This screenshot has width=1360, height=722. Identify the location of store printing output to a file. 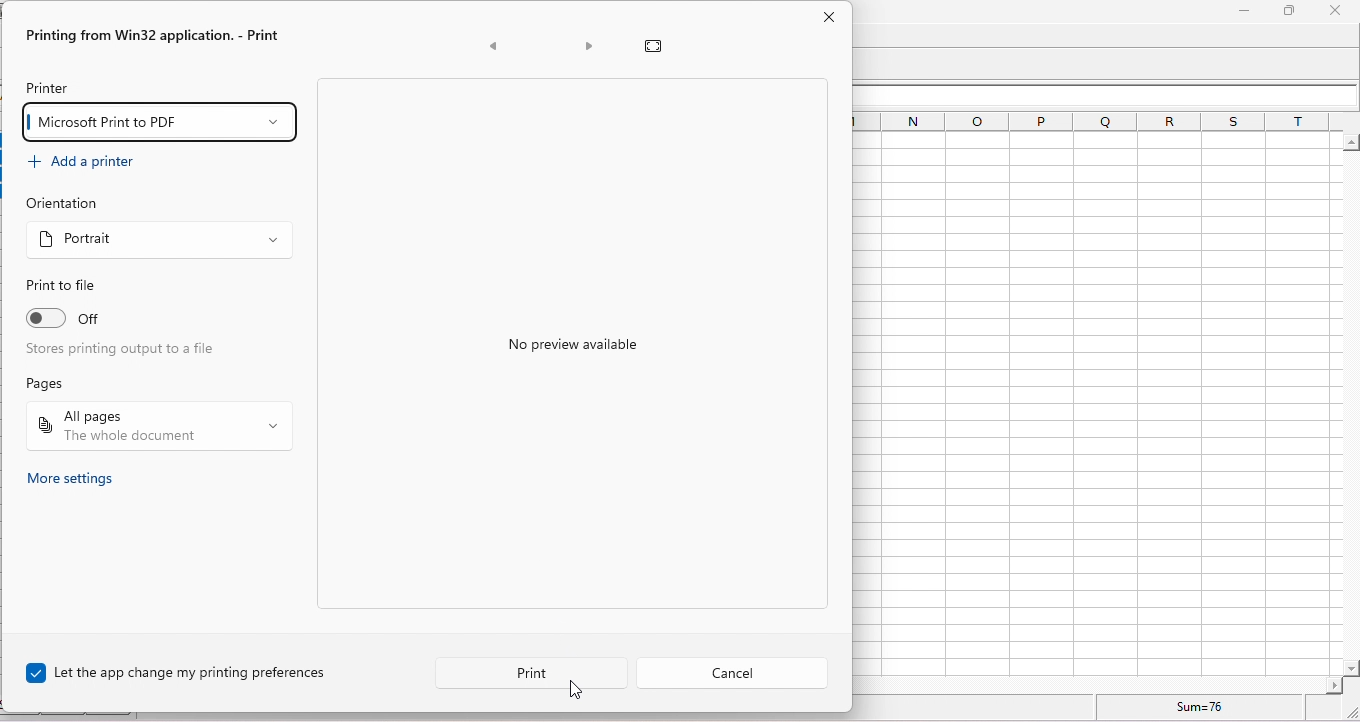
(130, 353).